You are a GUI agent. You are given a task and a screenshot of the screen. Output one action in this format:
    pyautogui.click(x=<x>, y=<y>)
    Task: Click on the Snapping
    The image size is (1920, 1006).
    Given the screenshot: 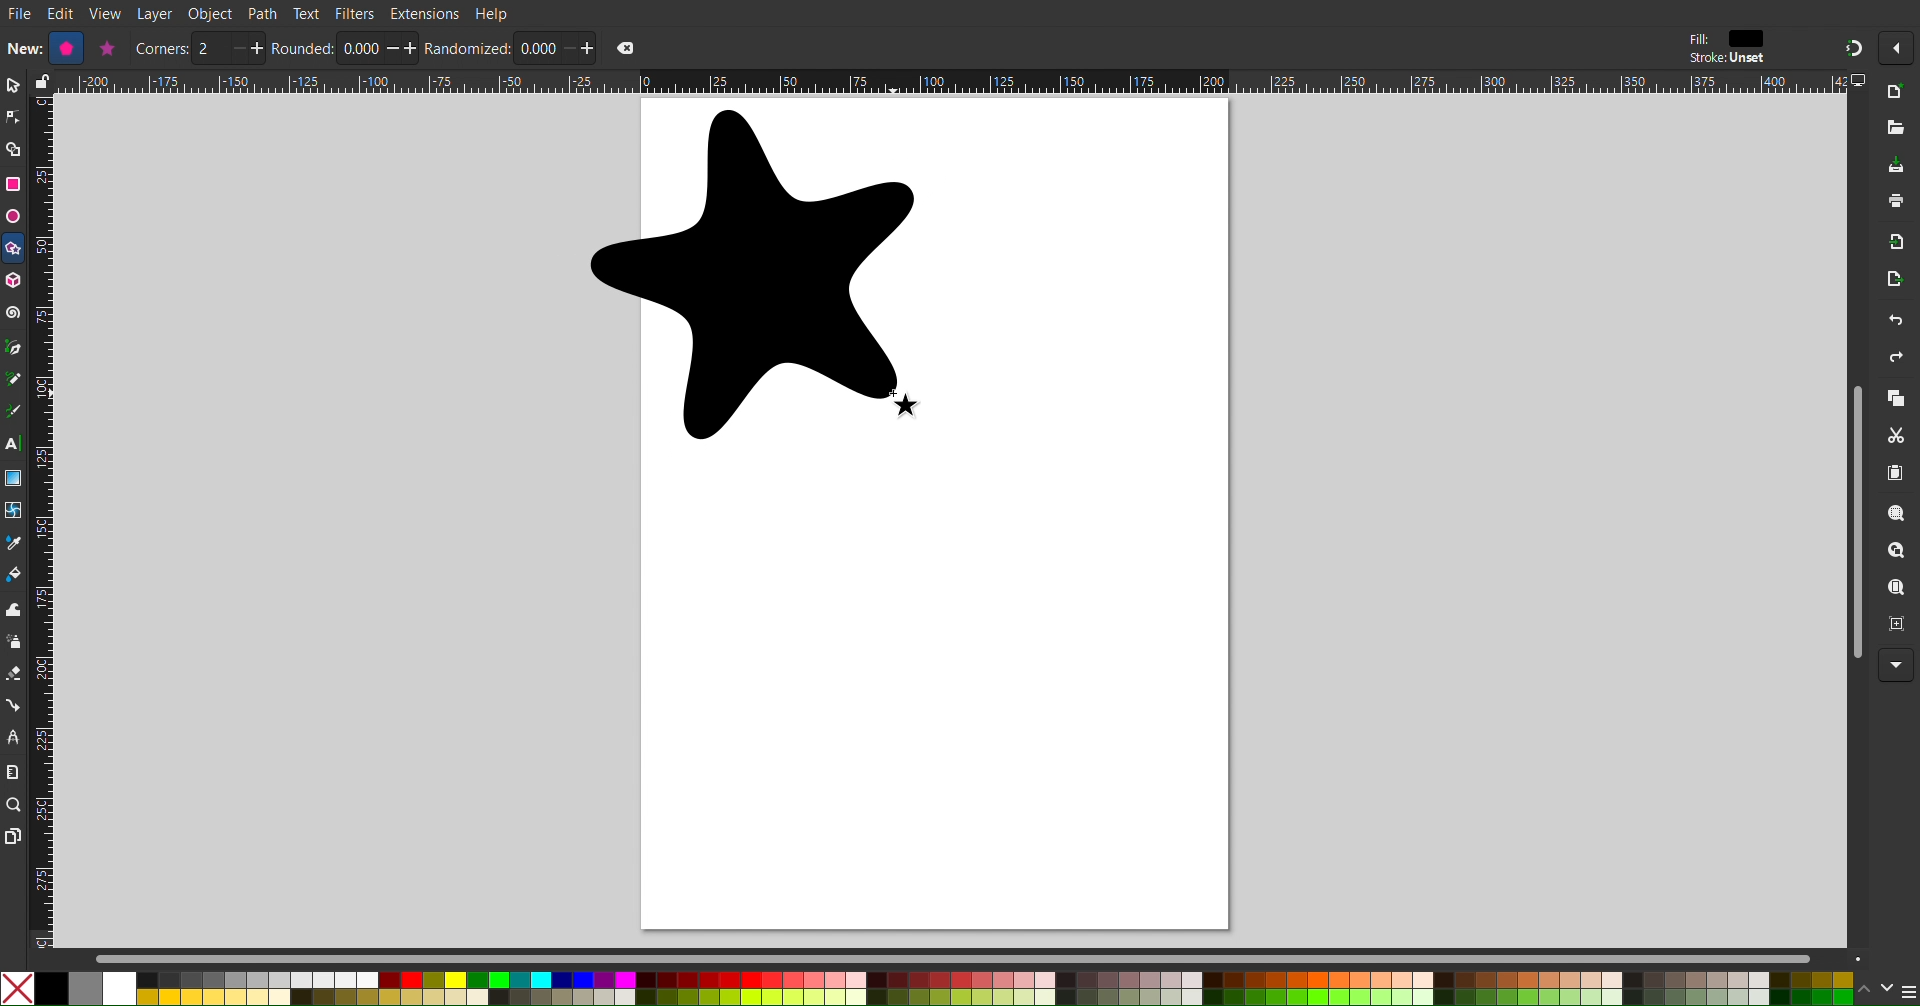 What is the action you would take?
    pyautogui.click(x=1852, y=47)
    